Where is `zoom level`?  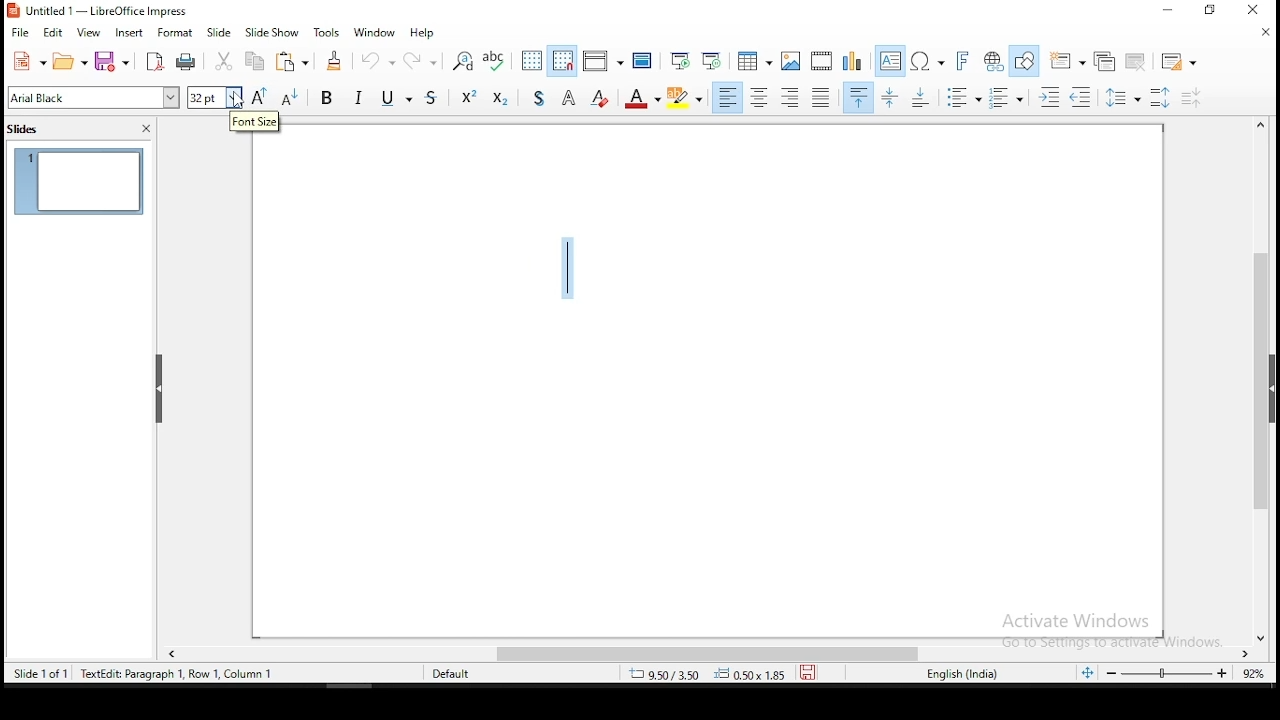 zoom level is located at coordinates (1185, 673).